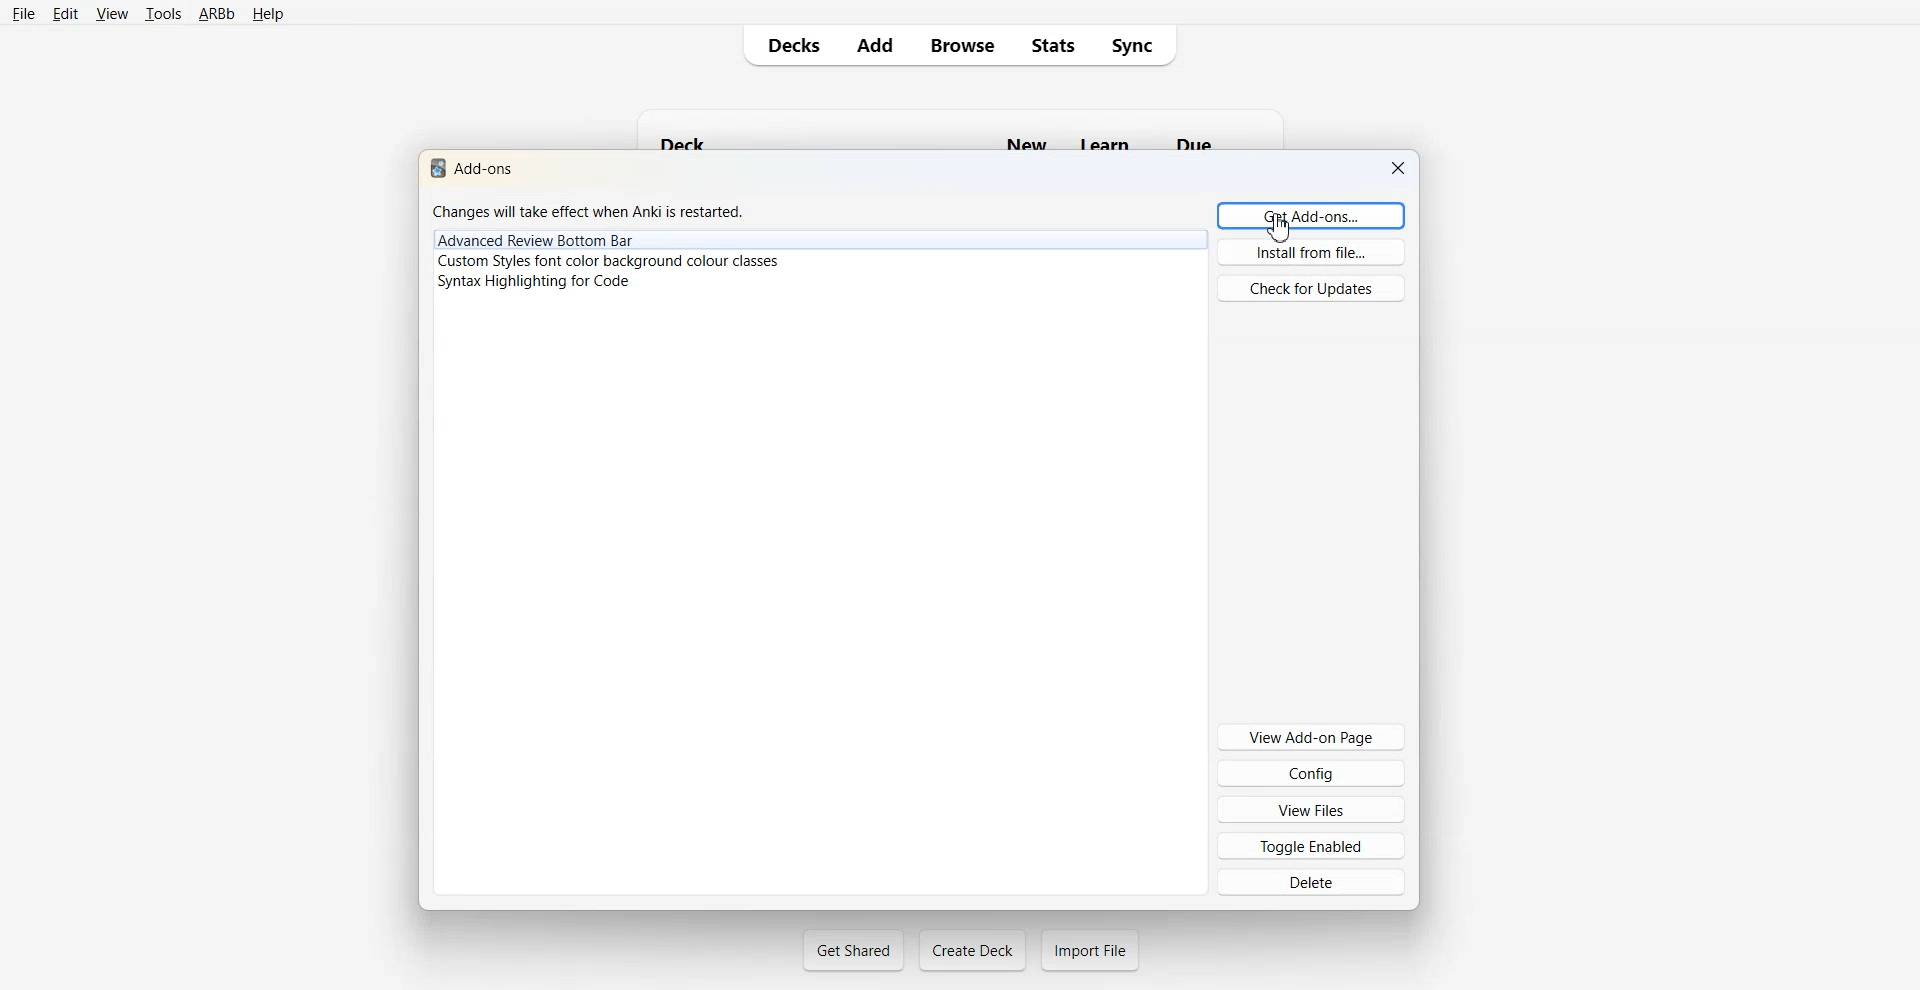  Describe the element at coordinates (1090, 949) in the screenshot. I see `Import File` at that location.